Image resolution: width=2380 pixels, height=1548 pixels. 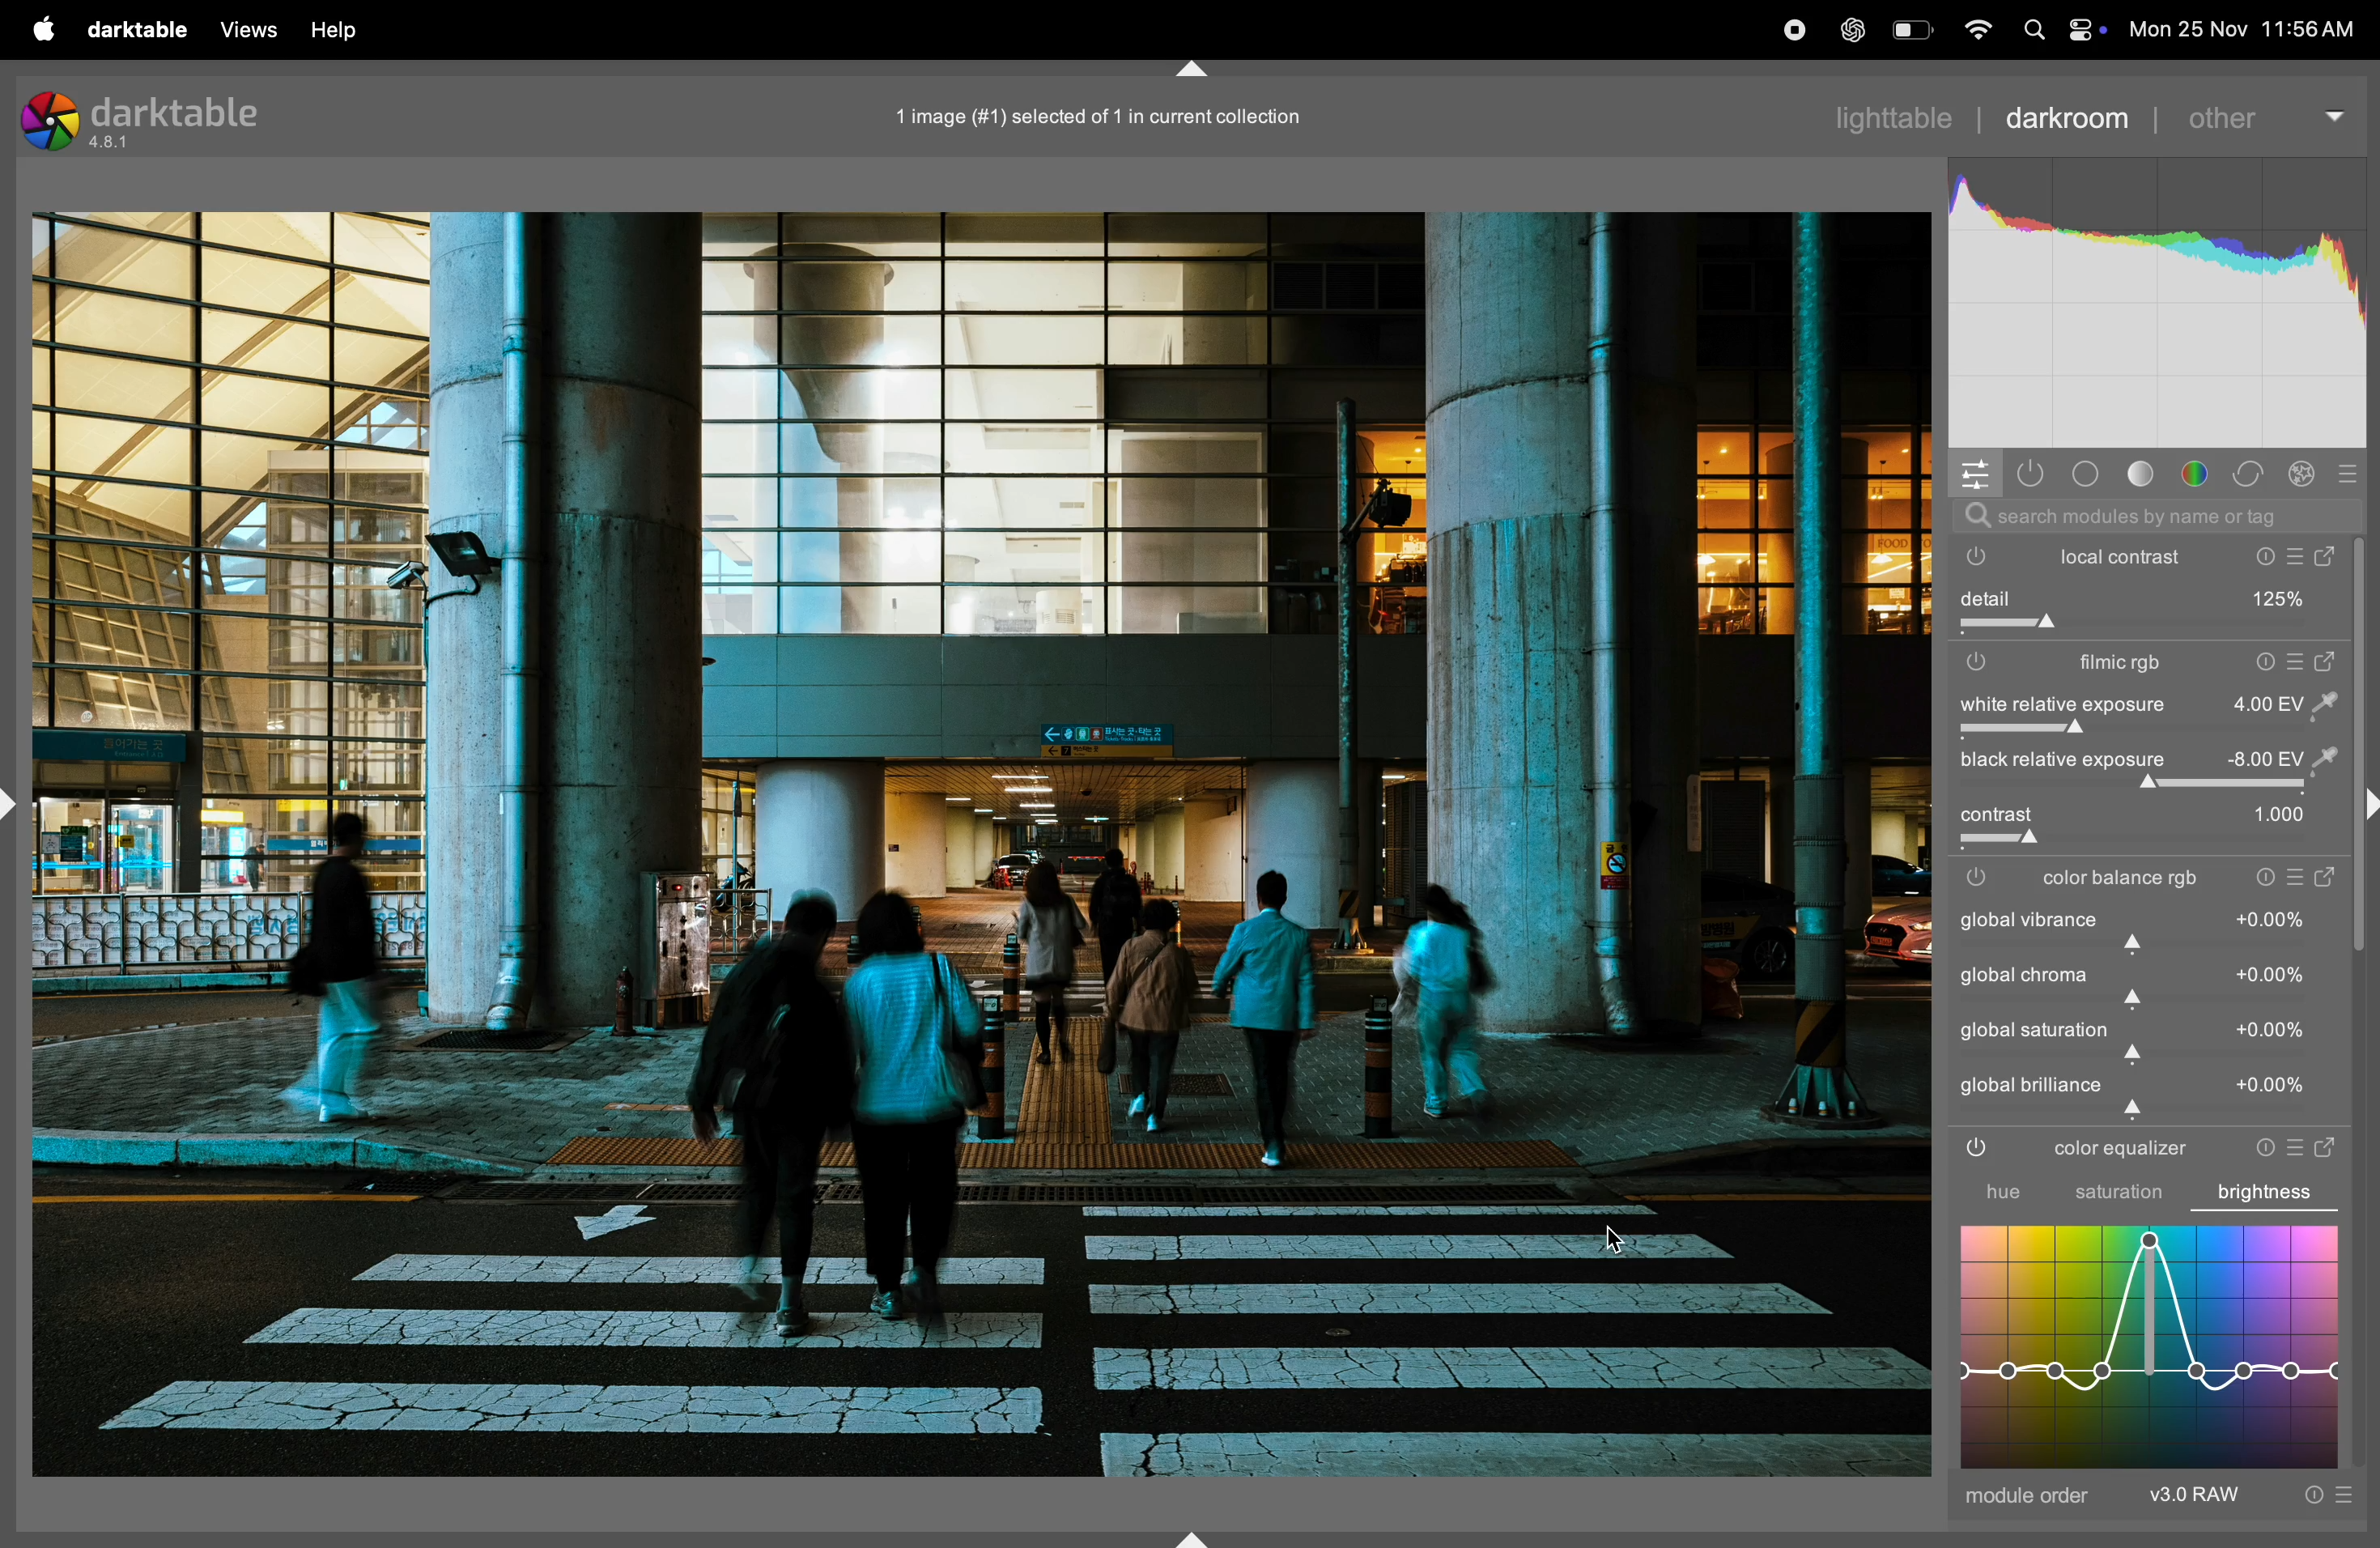 I want to click on wifi, so click(x=1976, y=30).